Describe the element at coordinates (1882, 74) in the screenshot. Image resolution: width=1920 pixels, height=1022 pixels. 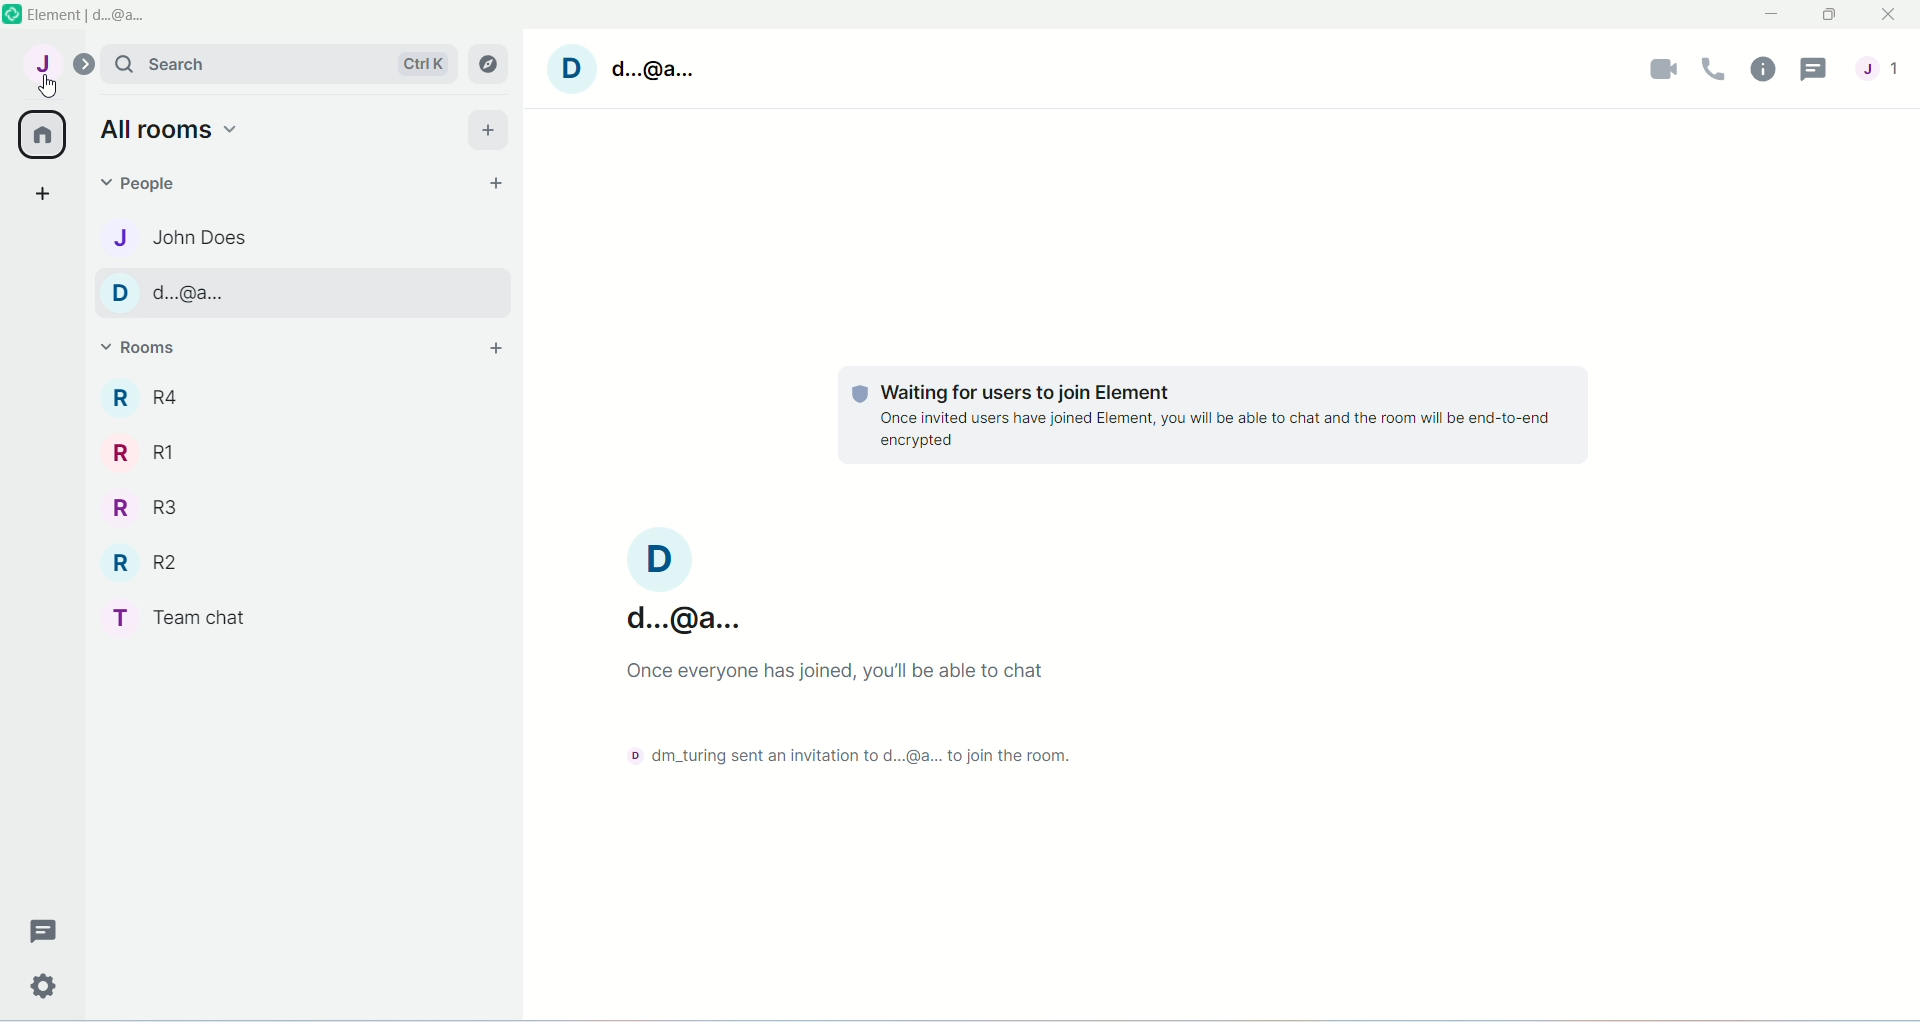
I see `People` at that location.